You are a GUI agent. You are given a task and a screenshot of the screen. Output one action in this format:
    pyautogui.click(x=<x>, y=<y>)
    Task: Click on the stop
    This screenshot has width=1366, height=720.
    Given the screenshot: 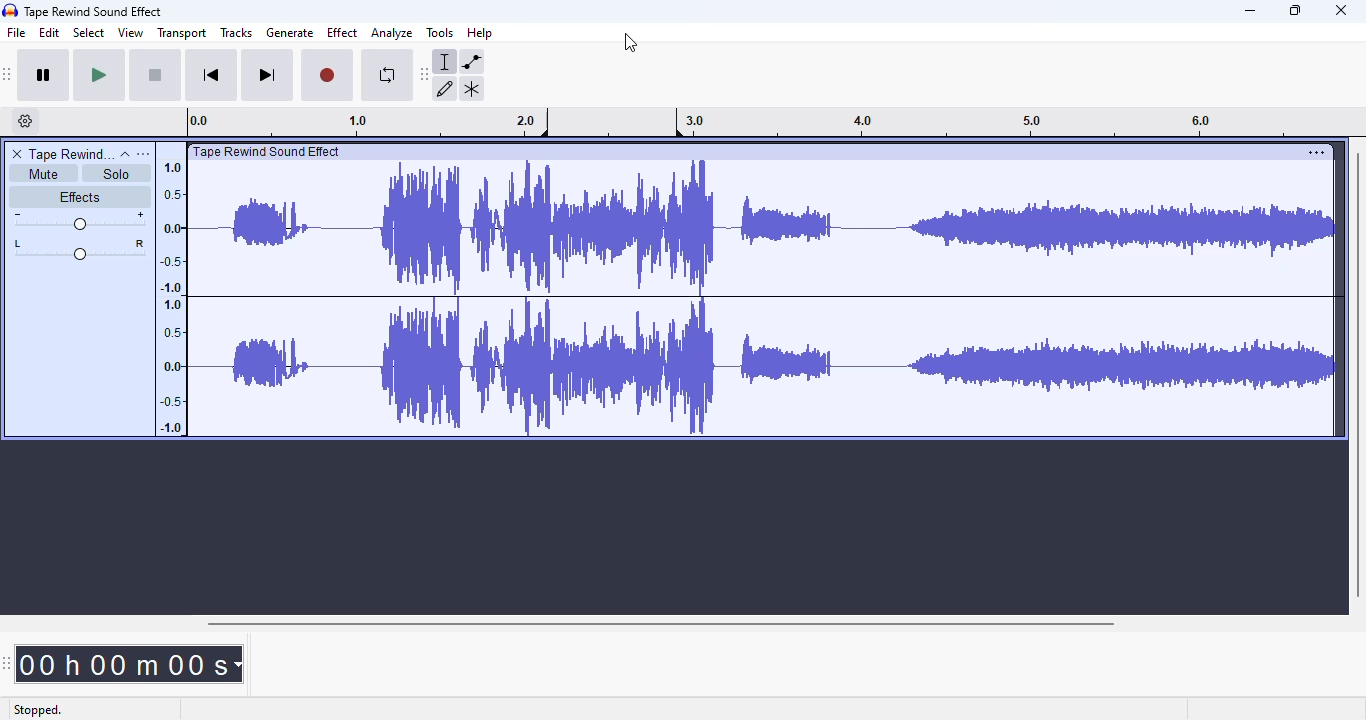 What is the action you would take?
    pyautogui.click(x=155, y=74)
    